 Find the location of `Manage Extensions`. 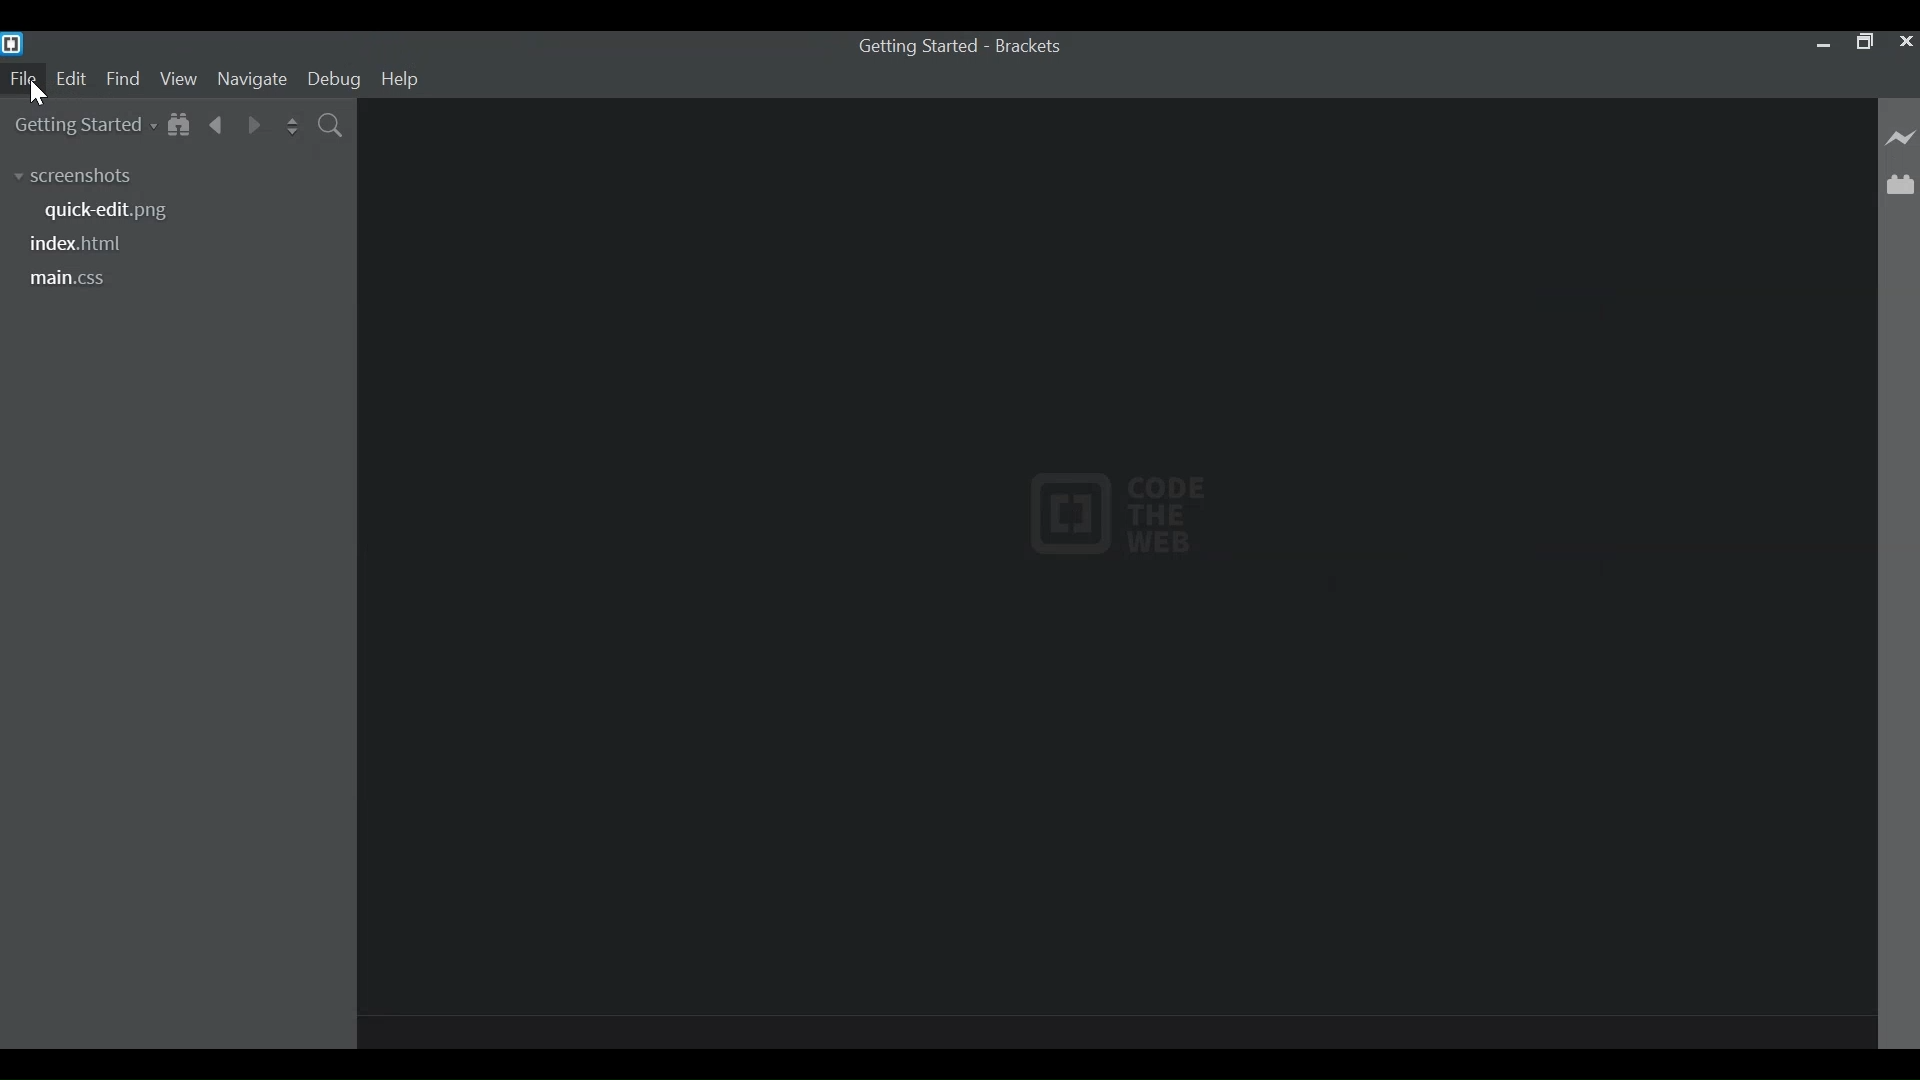

Manage Extensions is located at coordinates (1900, 184).